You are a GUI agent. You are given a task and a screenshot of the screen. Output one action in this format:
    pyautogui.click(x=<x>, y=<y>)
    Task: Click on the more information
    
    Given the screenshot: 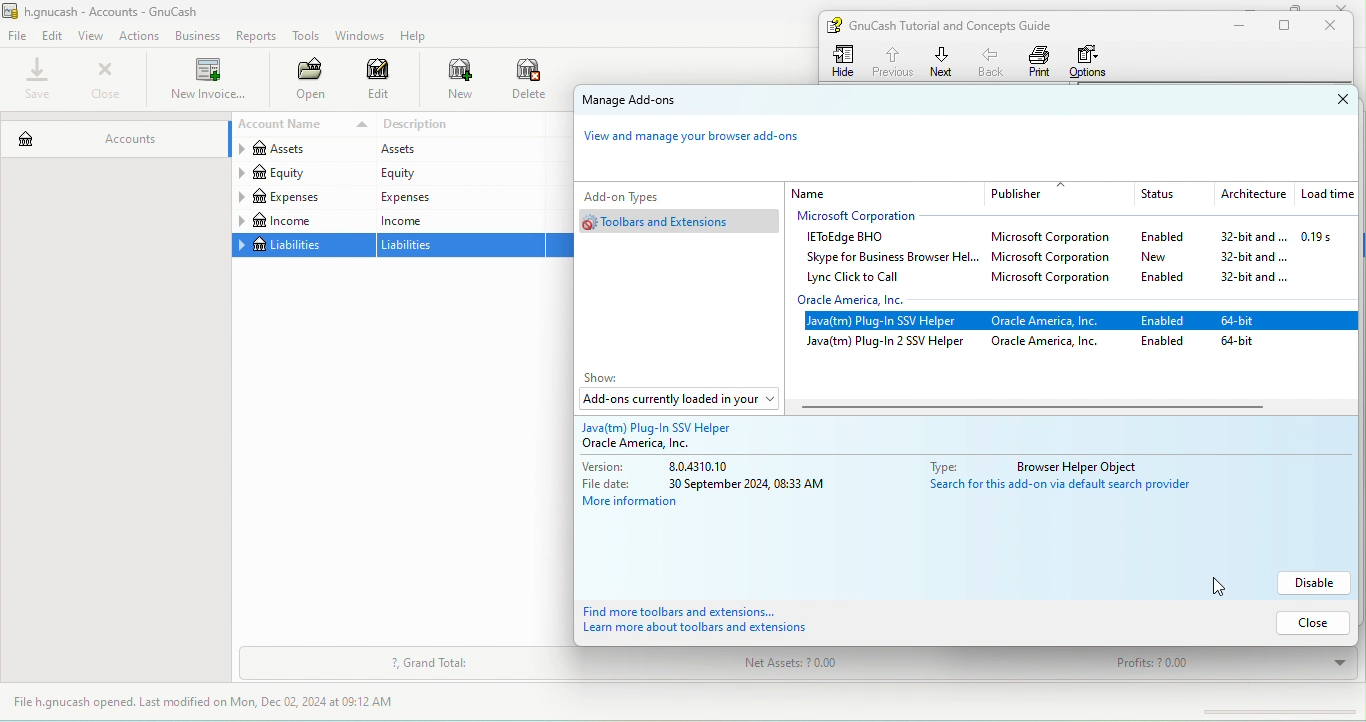 What is the action you would take?
    pyautogui.click(x=634, y=505)
    